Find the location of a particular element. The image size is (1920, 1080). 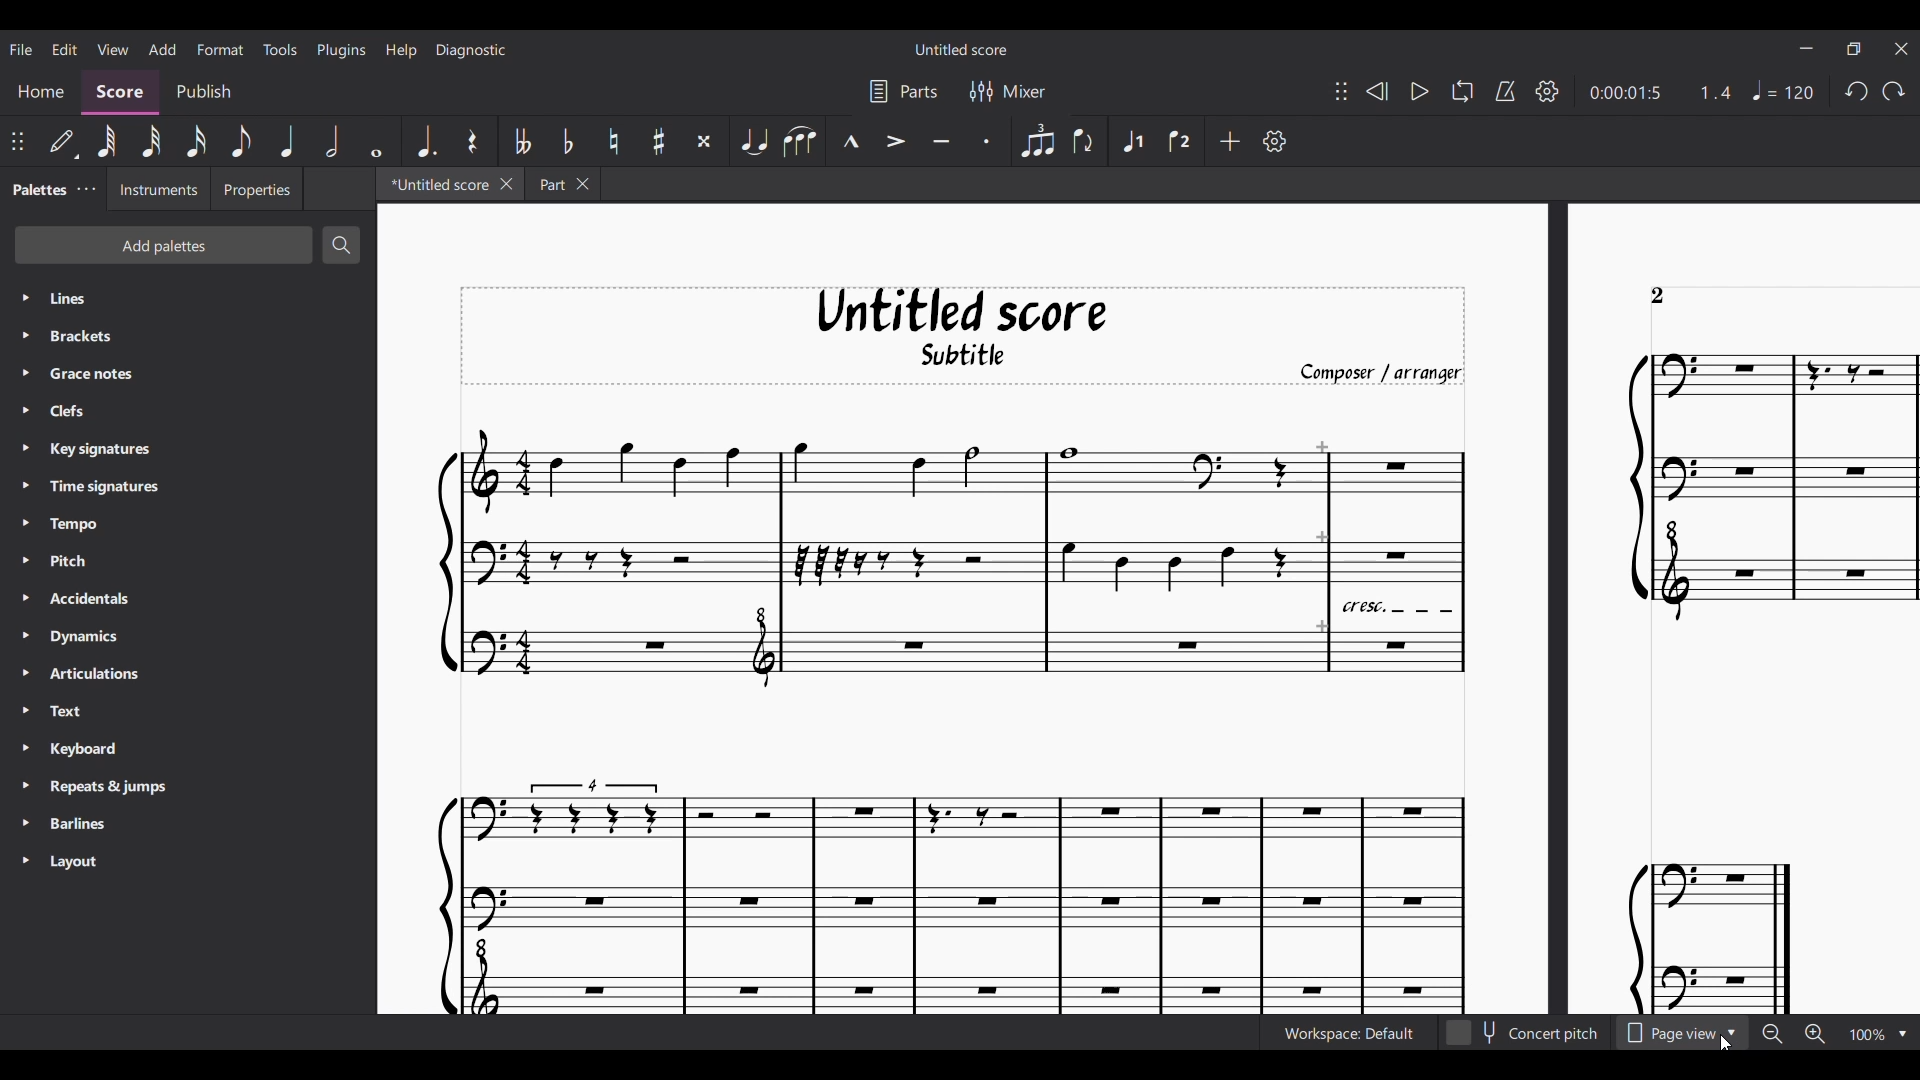

Play is located at coordinates (1420, 91).